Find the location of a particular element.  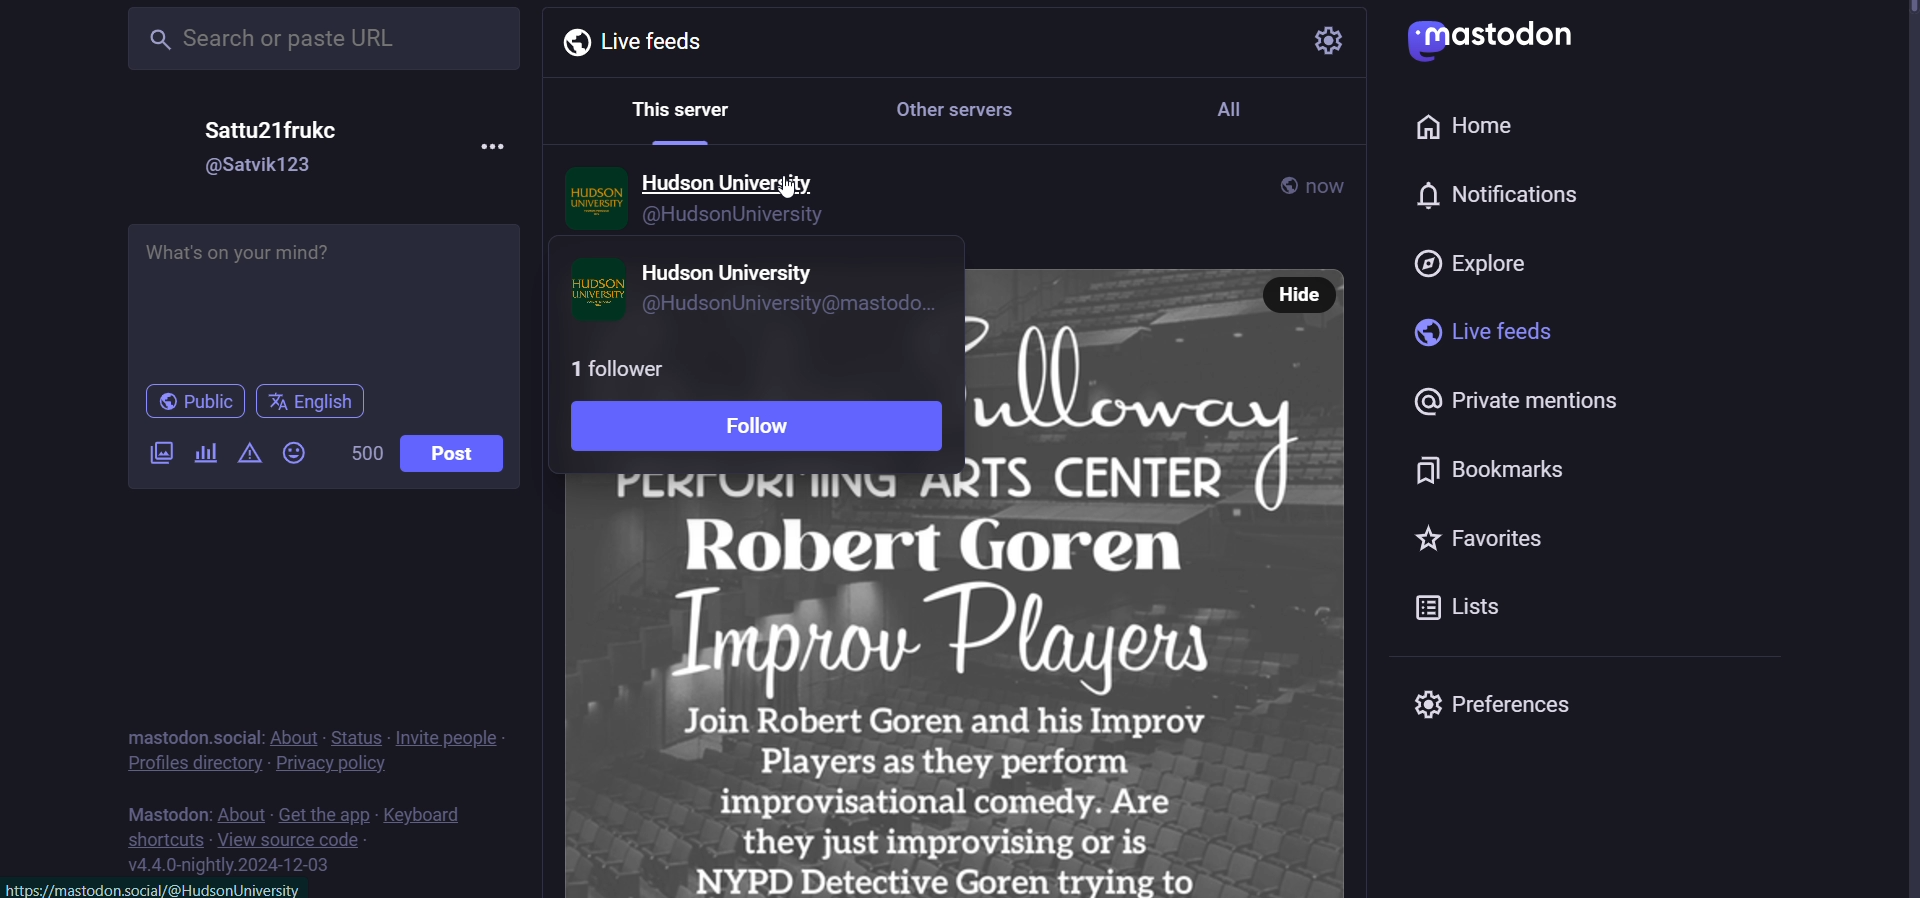

home is located at coordinates (1466, 127).